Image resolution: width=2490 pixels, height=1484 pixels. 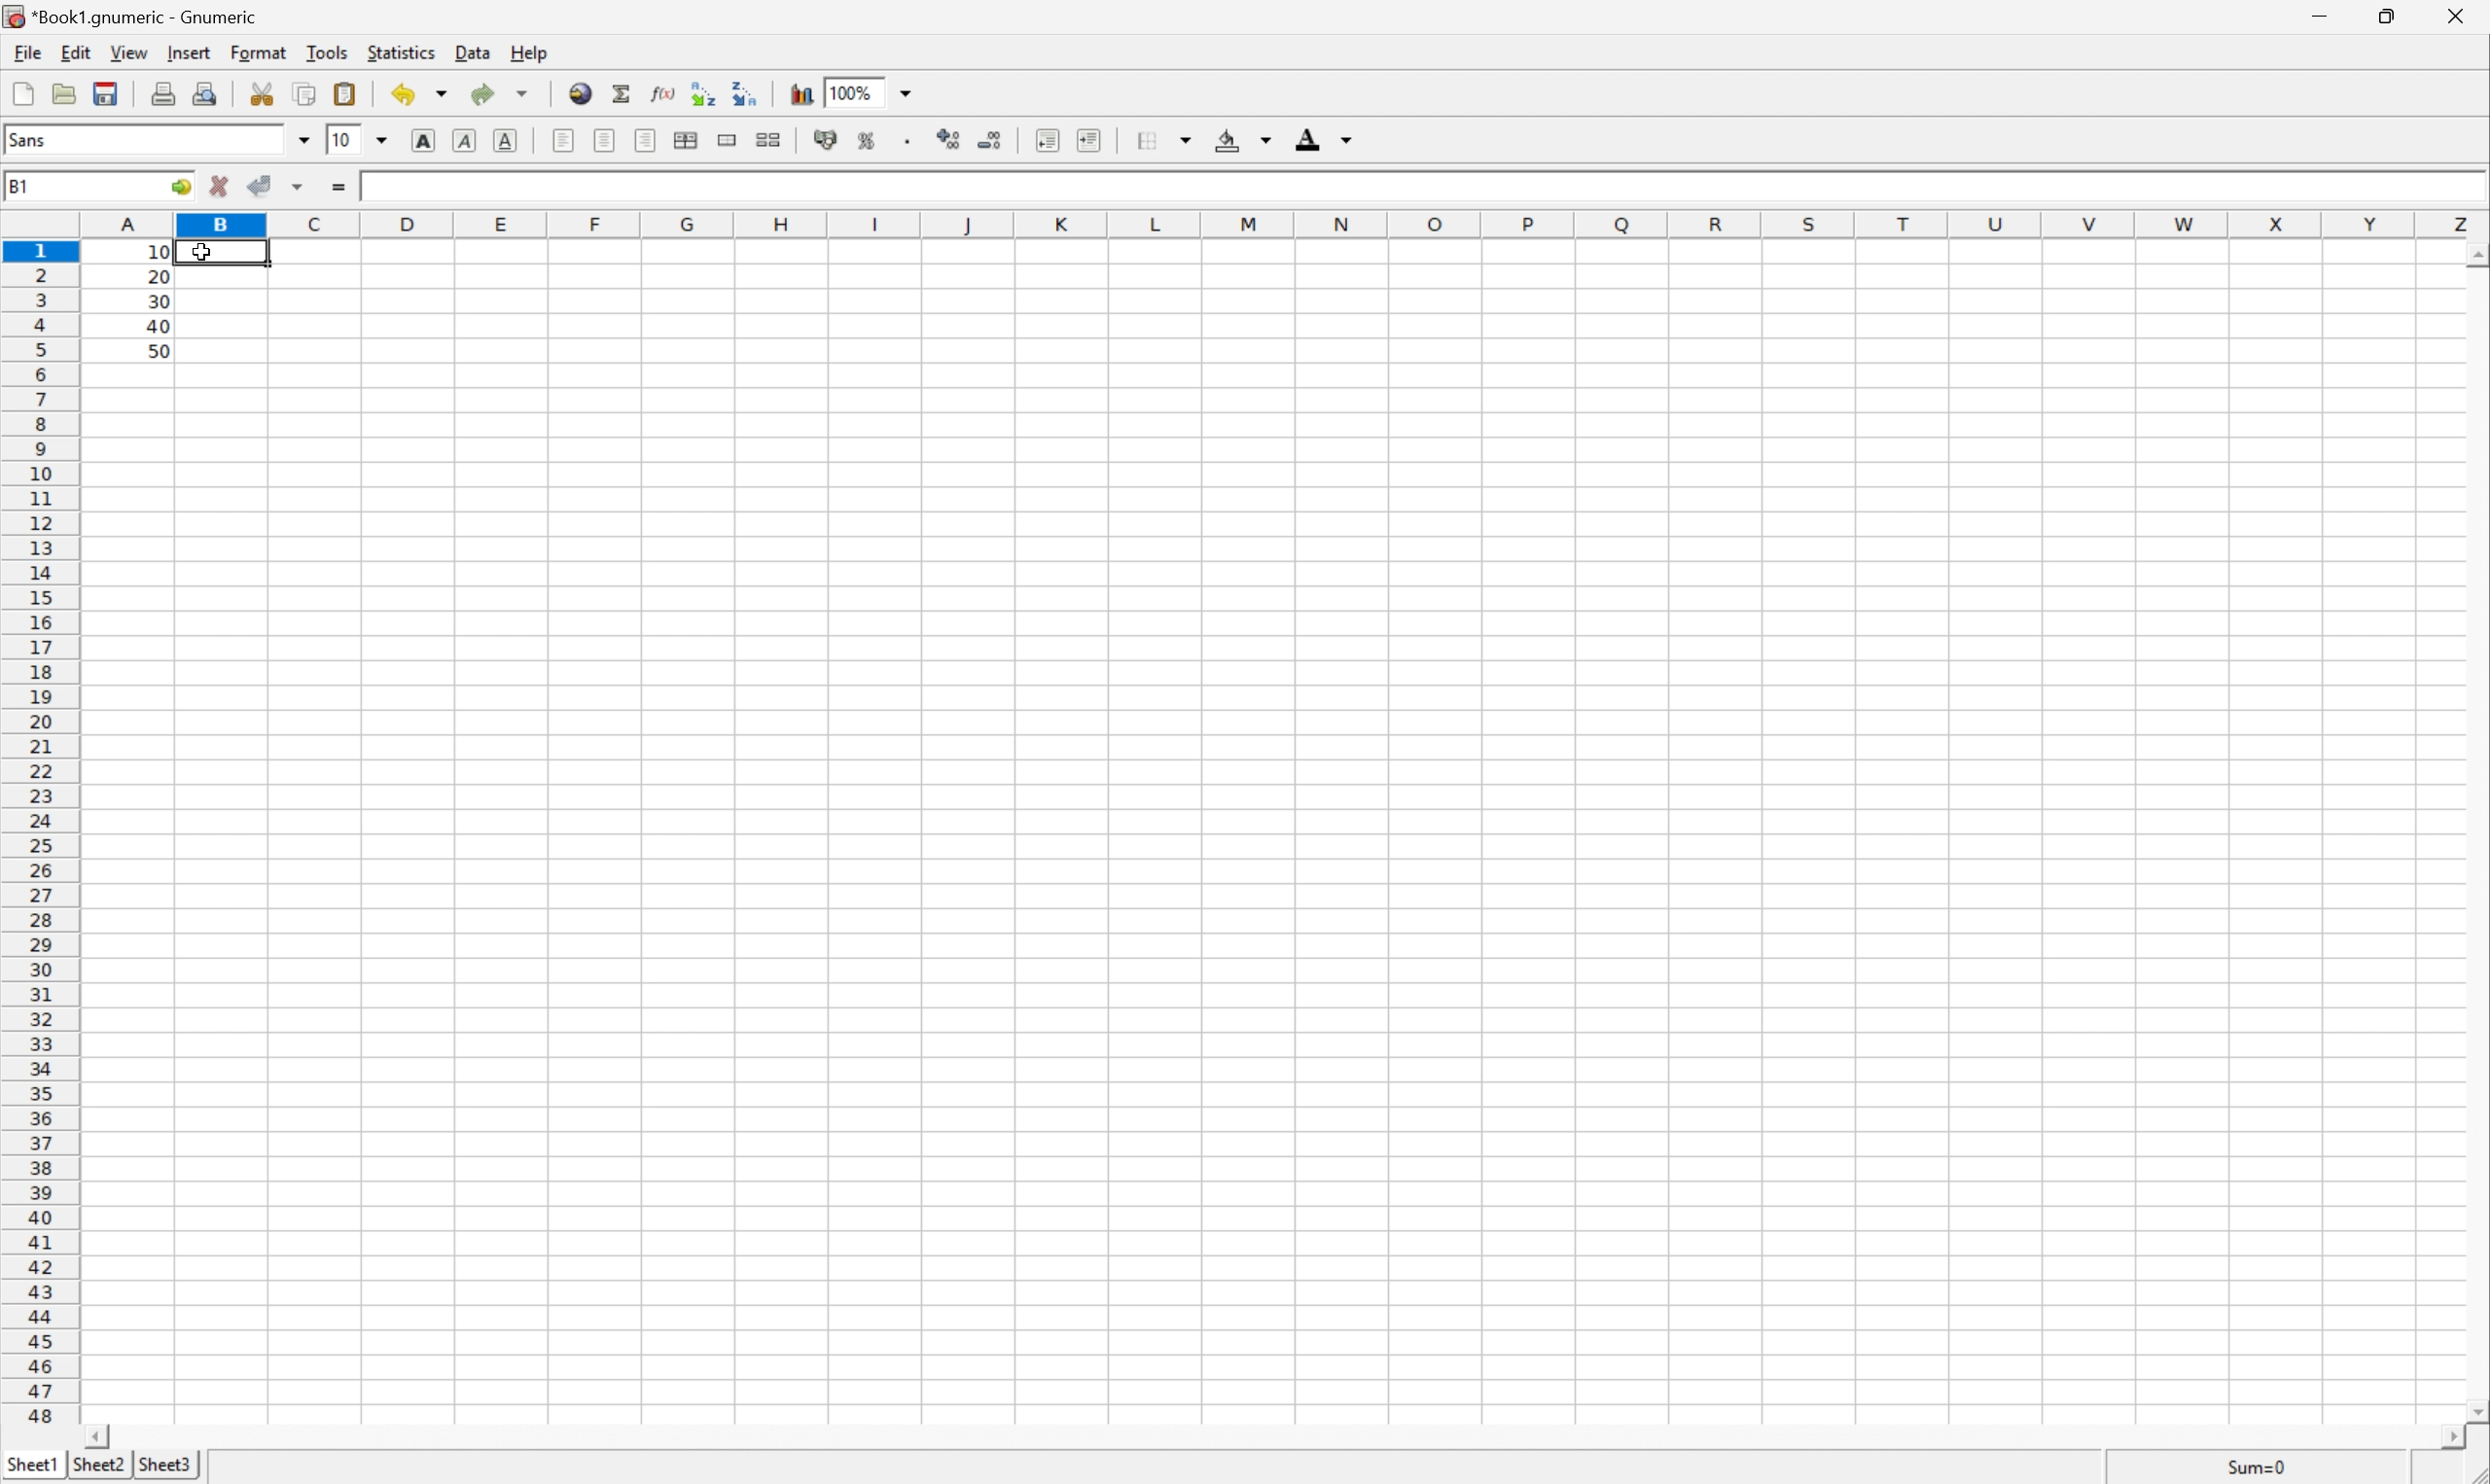 I want to click on Sheet2, so click(x=100, y=1465).